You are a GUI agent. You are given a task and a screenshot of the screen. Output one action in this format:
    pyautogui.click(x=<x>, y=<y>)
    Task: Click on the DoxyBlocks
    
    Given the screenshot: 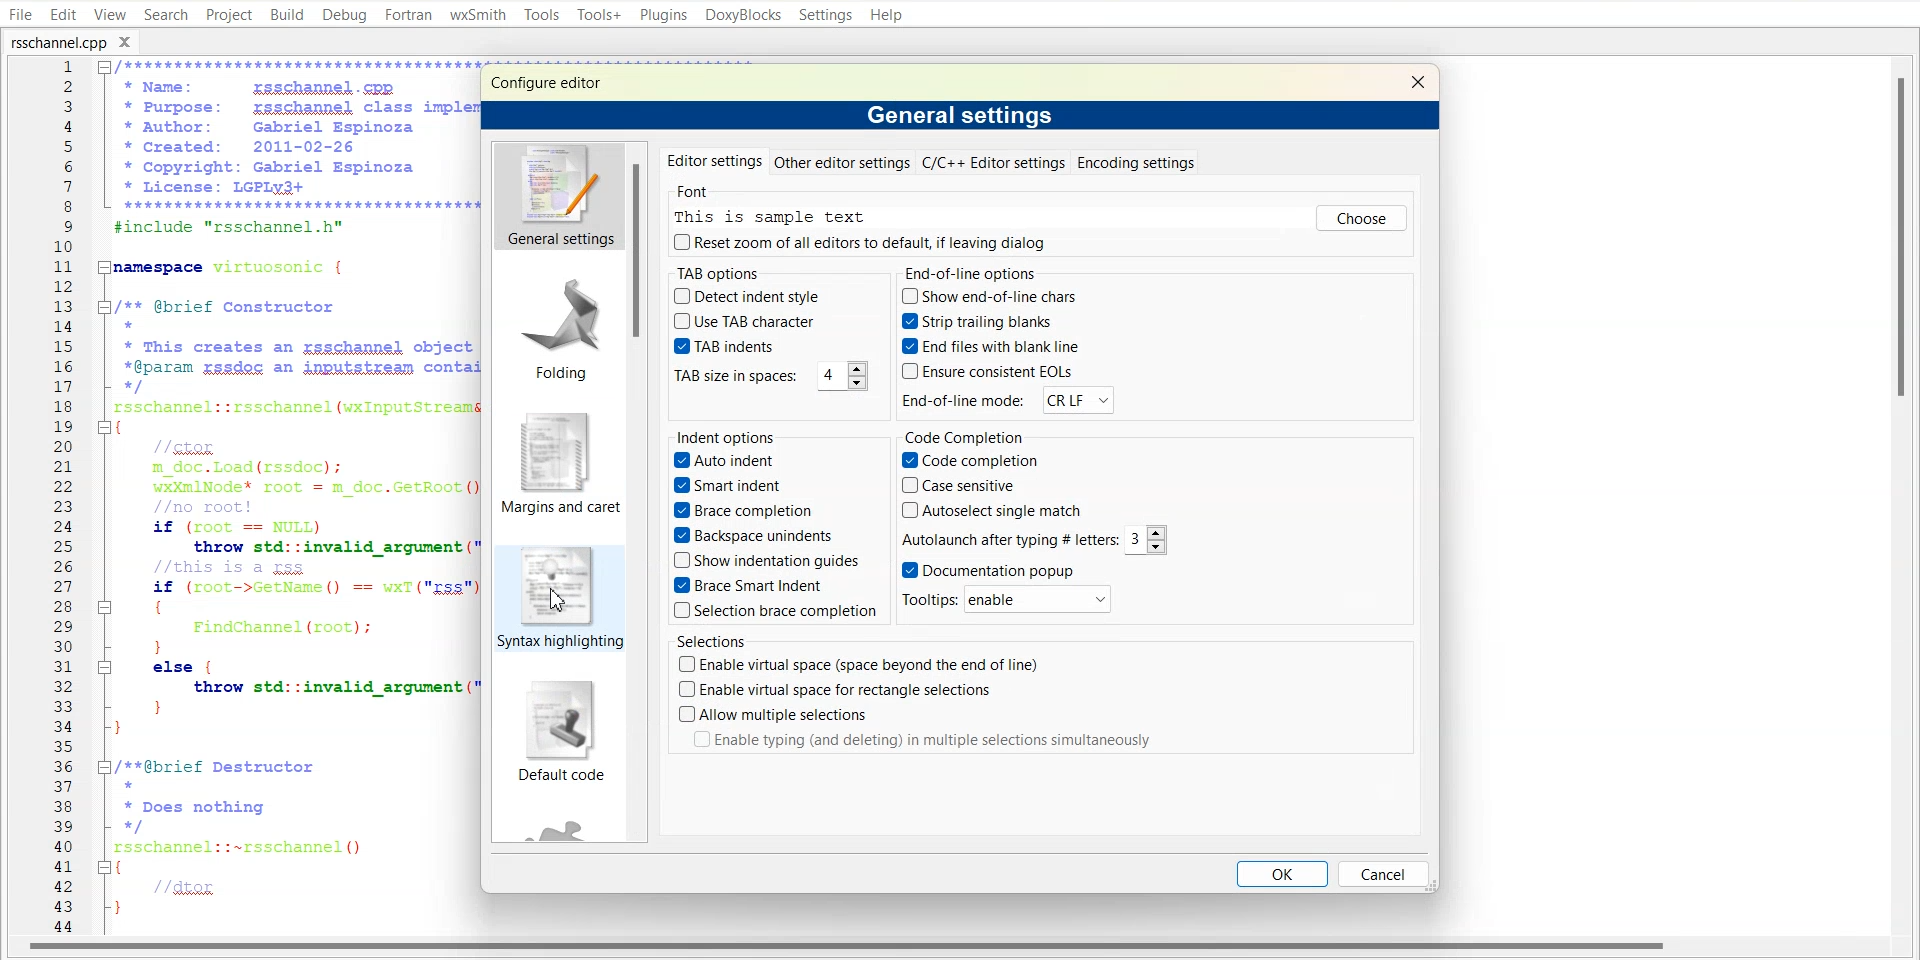 What is the action you would take?
    pyautogui.click(x=742, y=15)
    